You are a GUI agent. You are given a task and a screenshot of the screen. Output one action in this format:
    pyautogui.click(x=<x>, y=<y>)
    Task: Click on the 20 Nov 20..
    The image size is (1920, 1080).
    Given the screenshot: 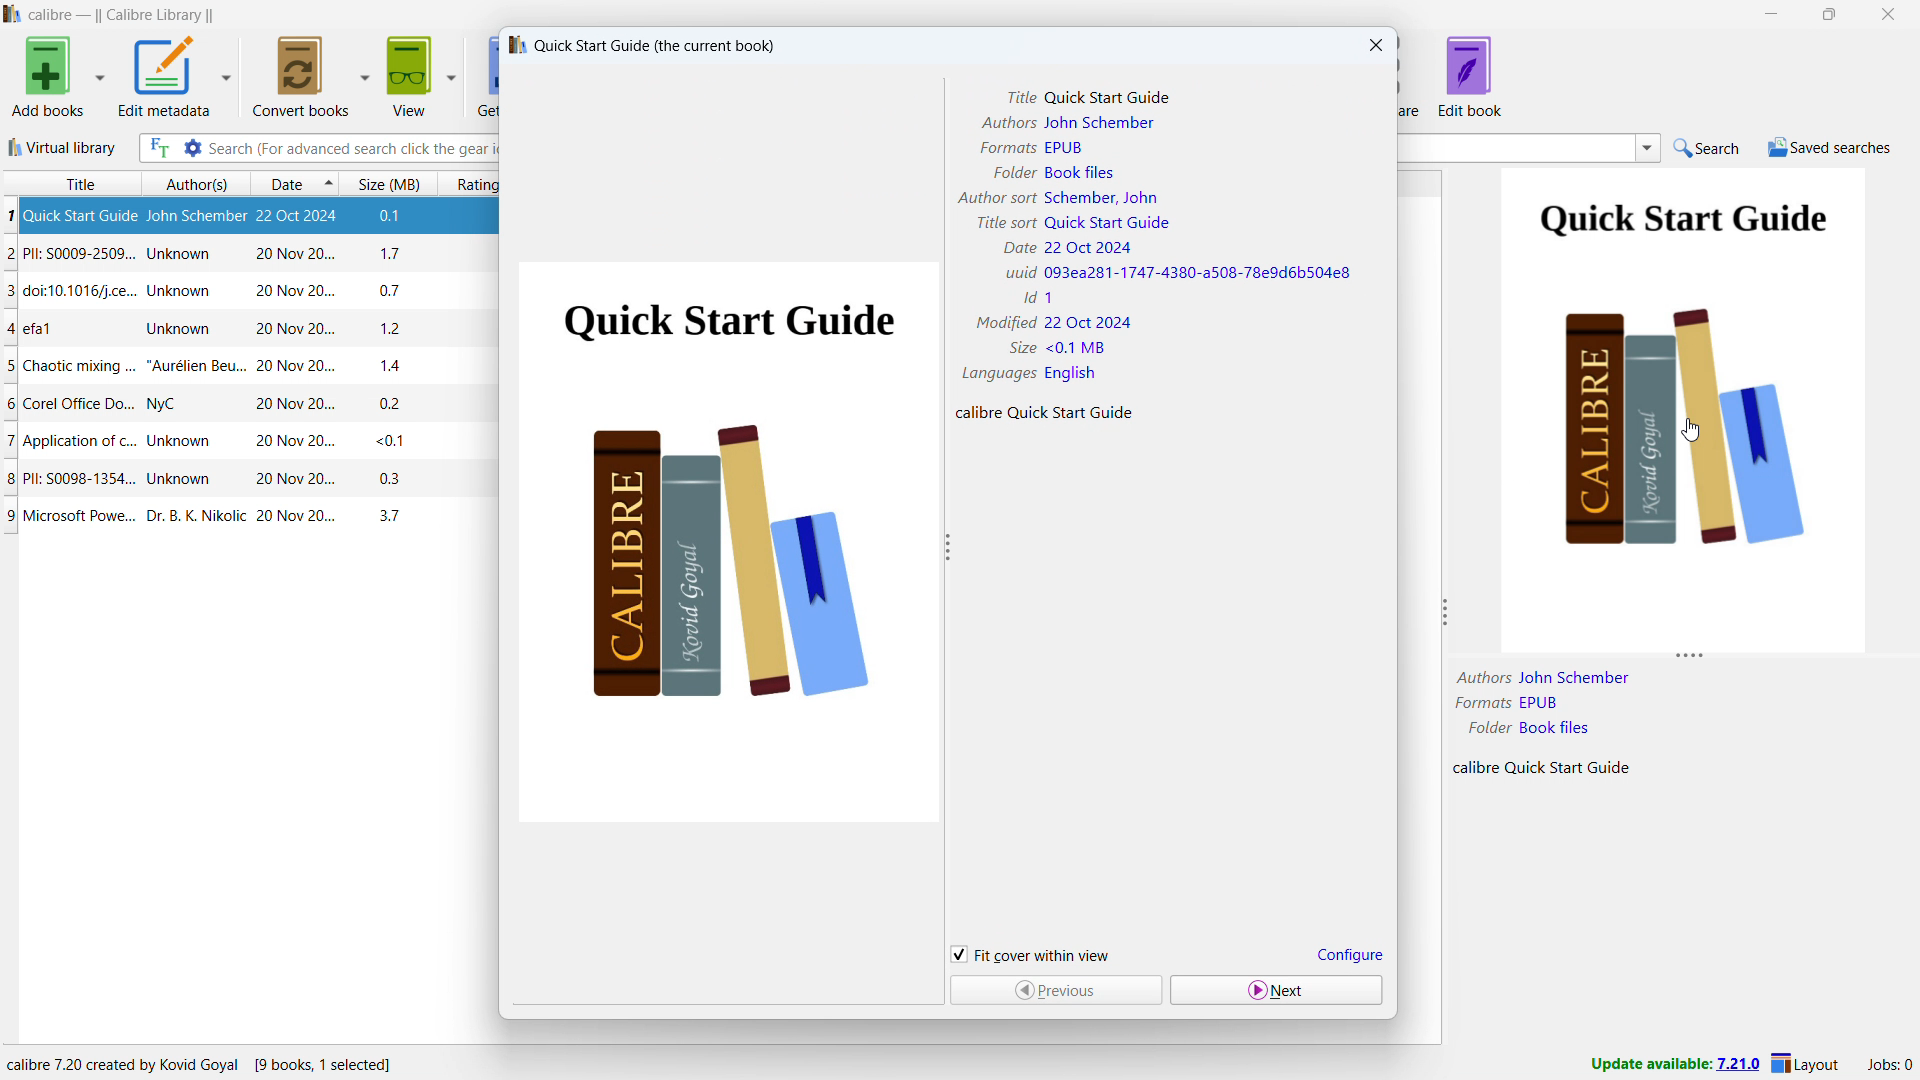 What is the action you would take?
    pyautogui.click(x=291, y=289)
    